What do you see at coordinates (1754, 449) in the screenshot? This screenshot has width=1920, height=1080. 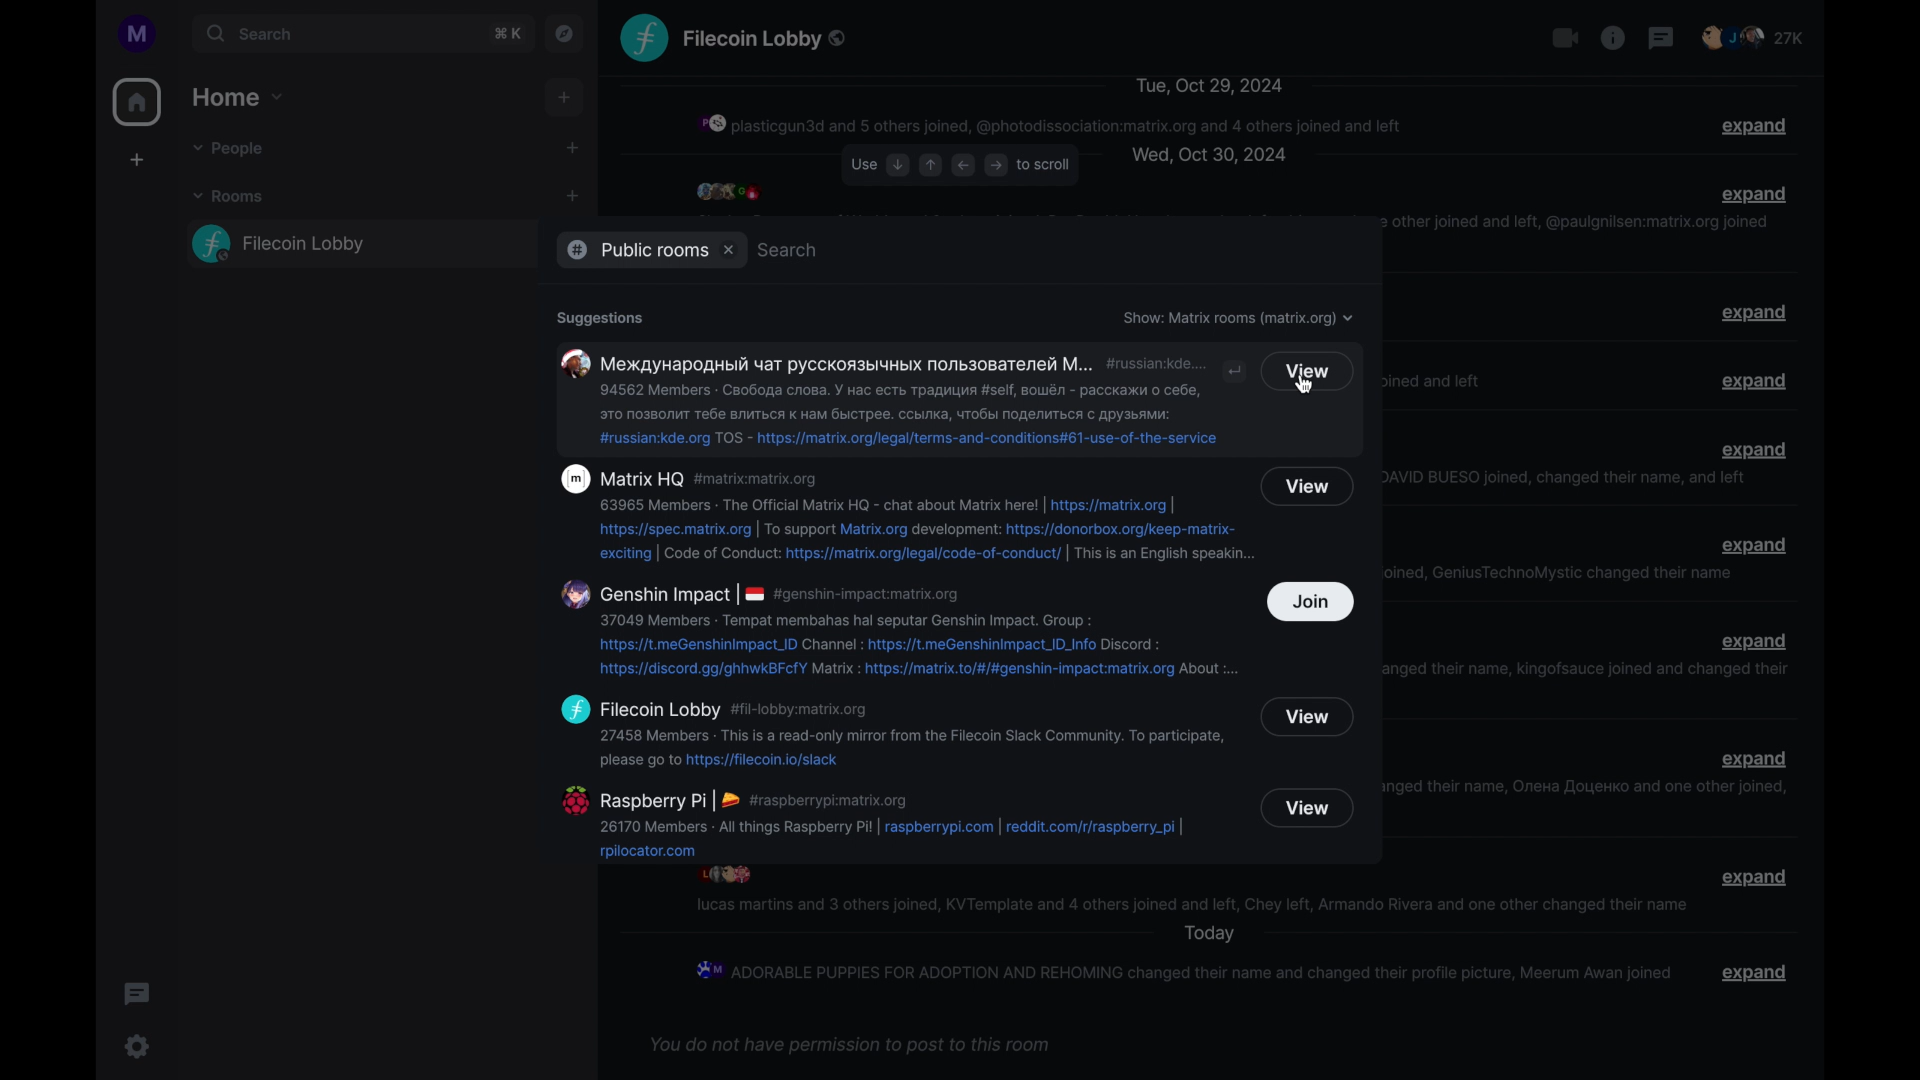 I see `expand` at bounding box center [1754, 449].